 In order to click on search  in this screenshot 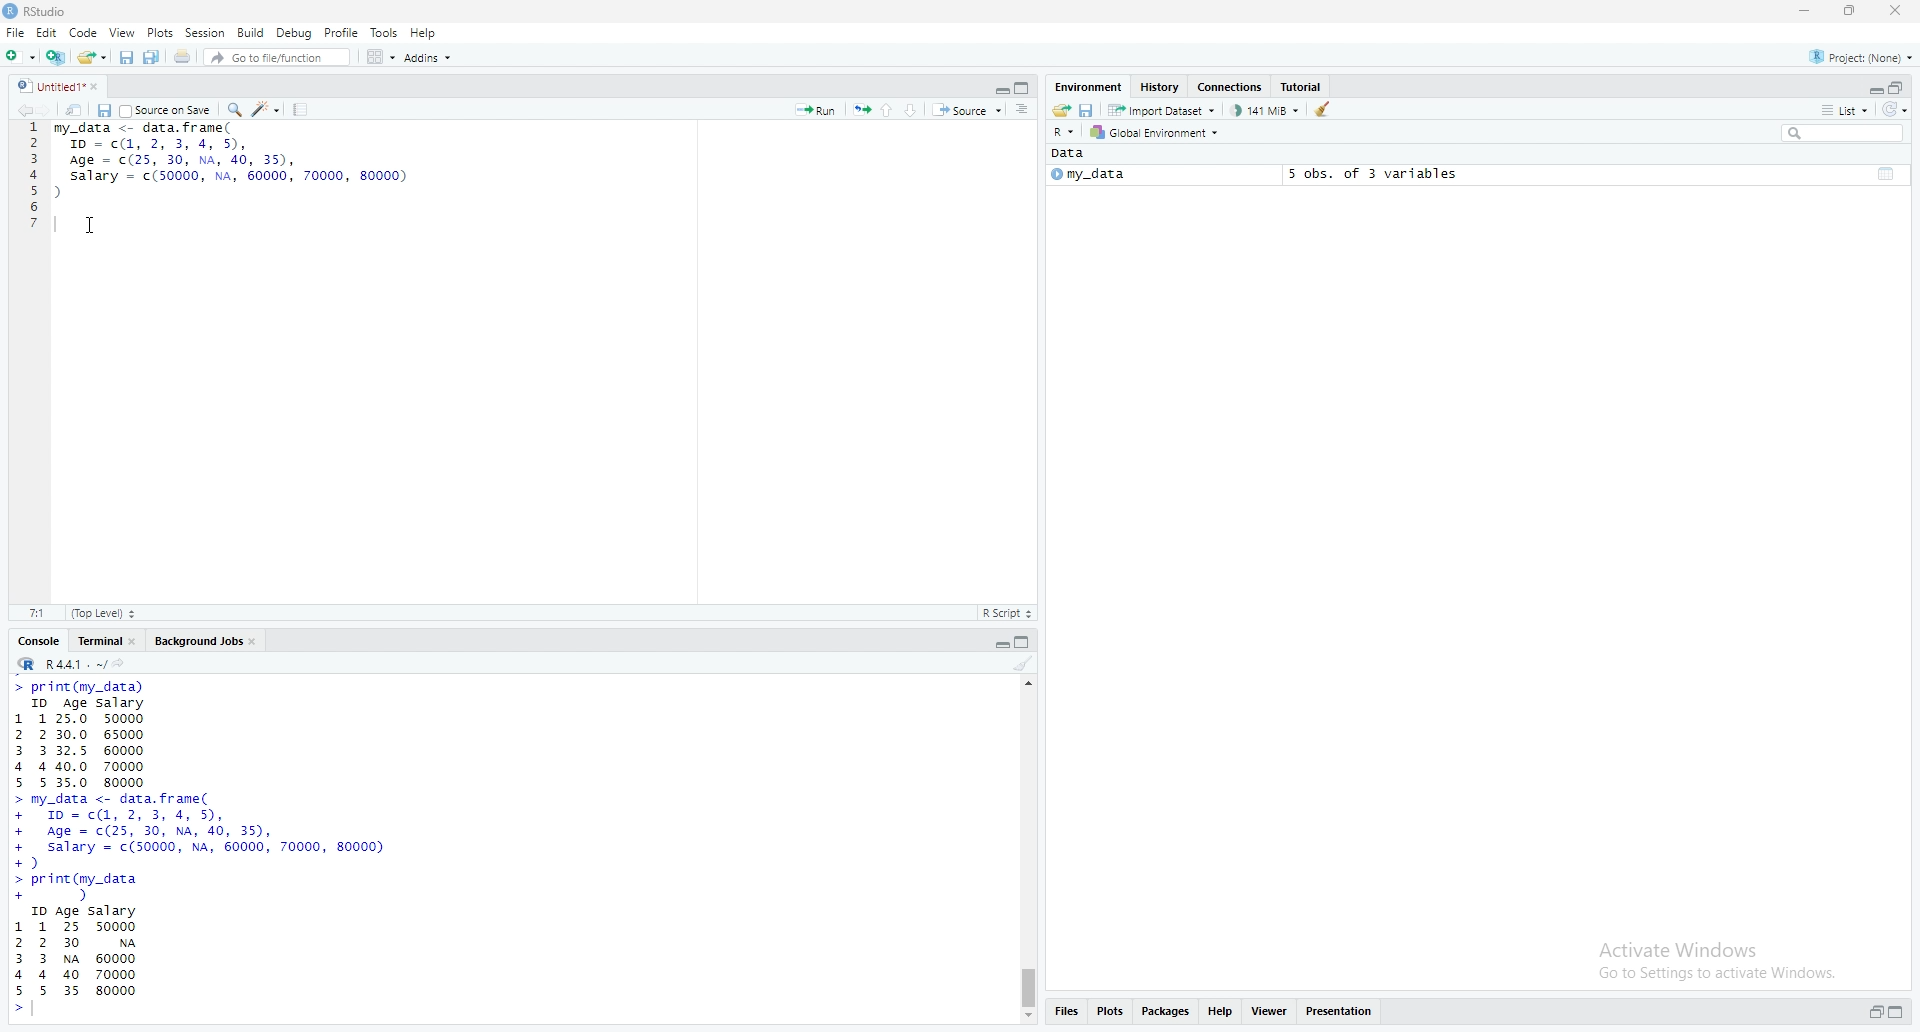, I will do `click(1844, 135)`.